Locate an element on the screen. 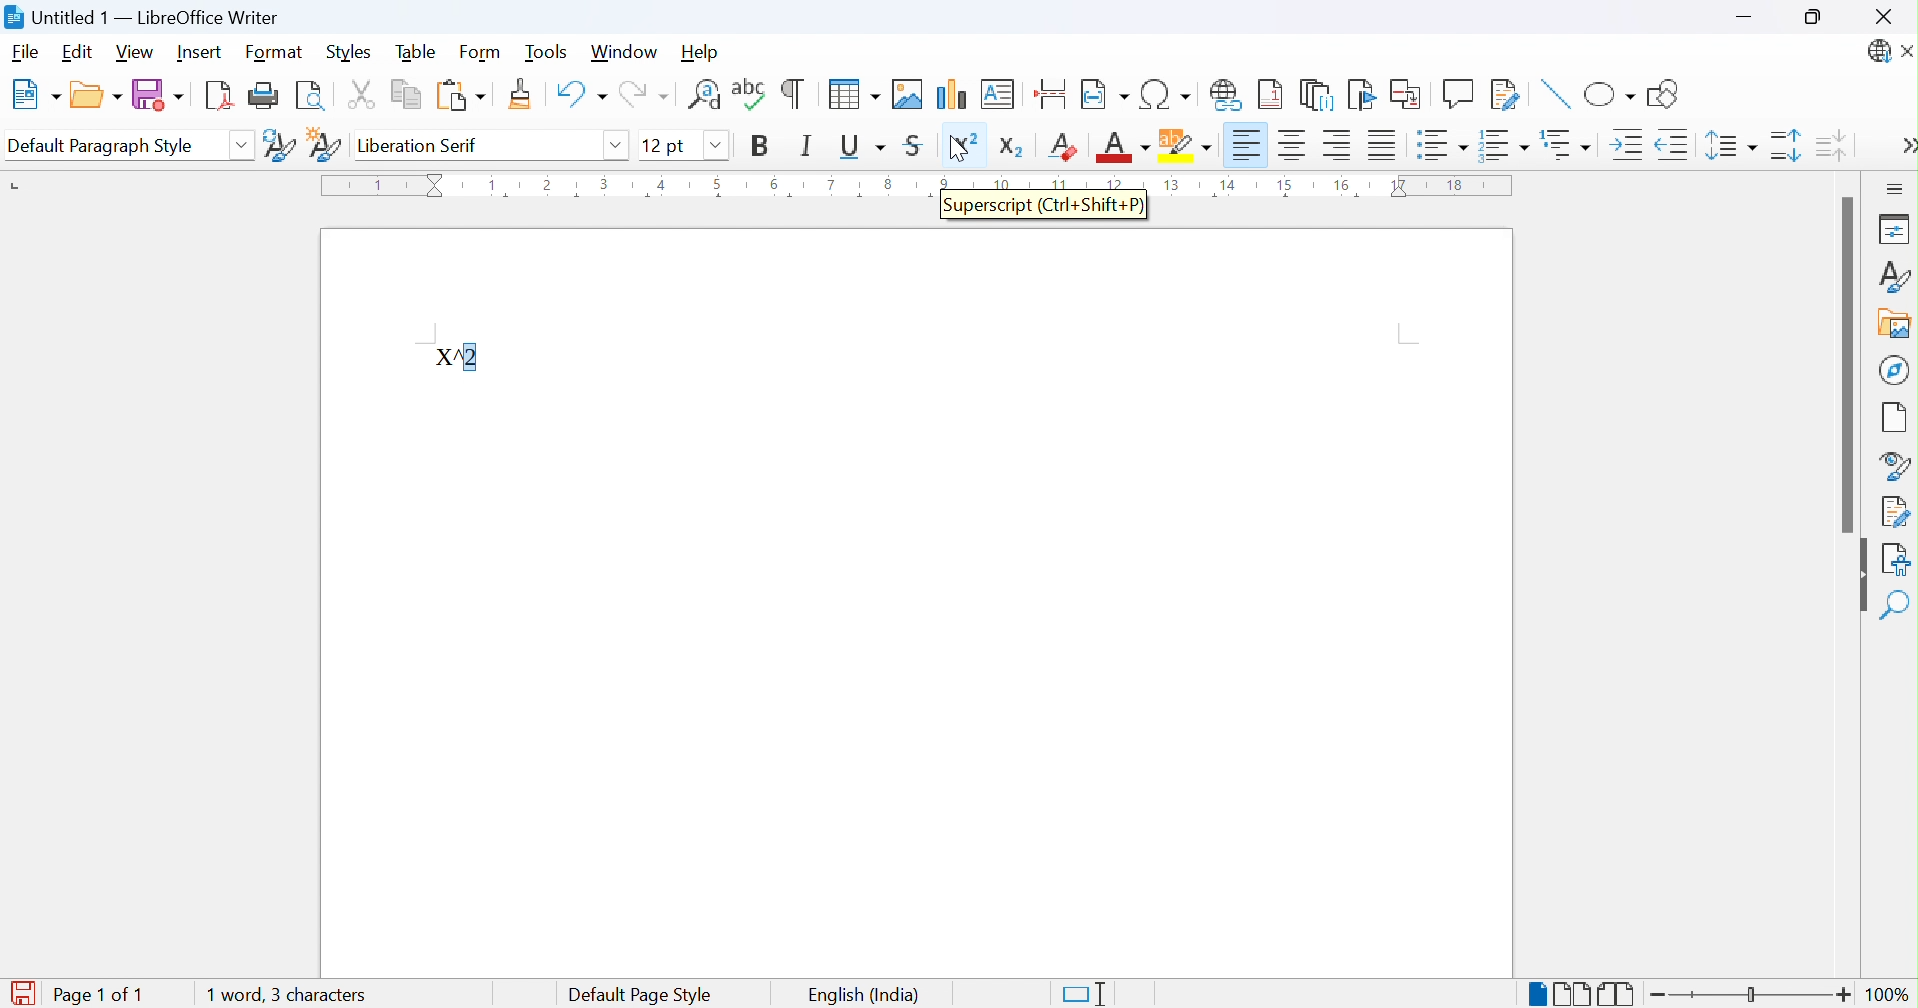 This screenshot has height=1008, width=1918. Insert page field is located at coordinates (1104, 94).